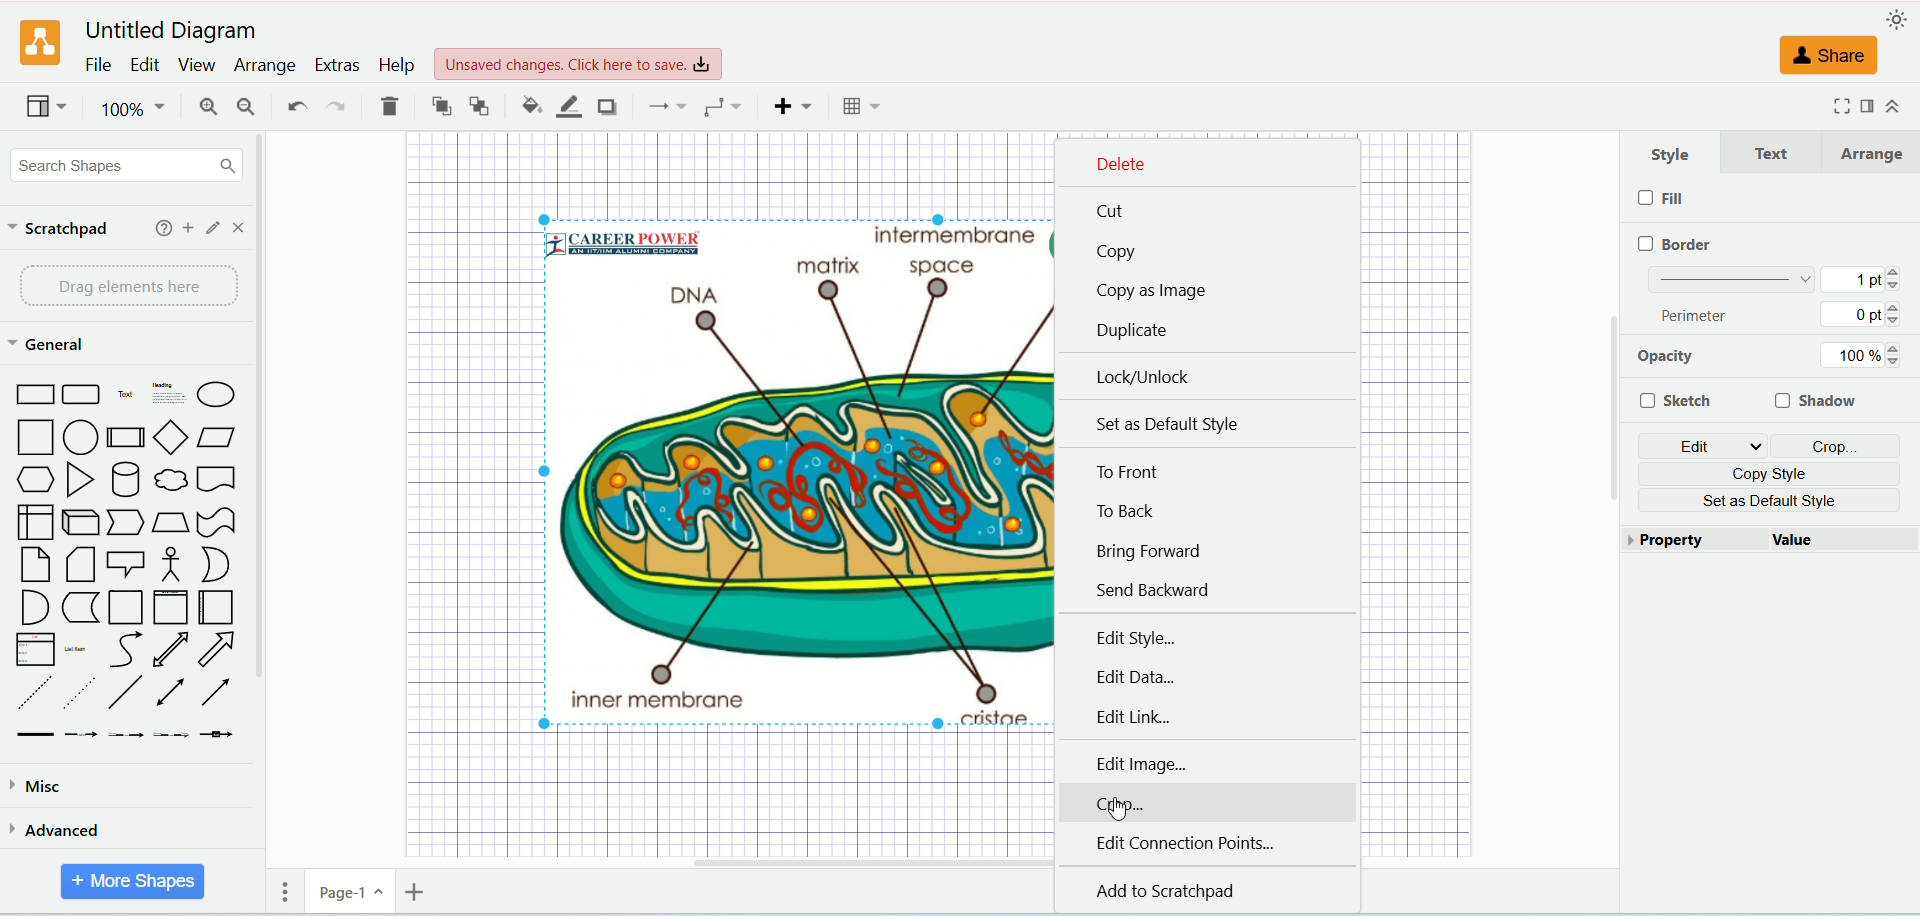  What do you see at coordinates (170, 396) in the screenshot?
I see `Heading with Text` at bounding box center [170, 396].